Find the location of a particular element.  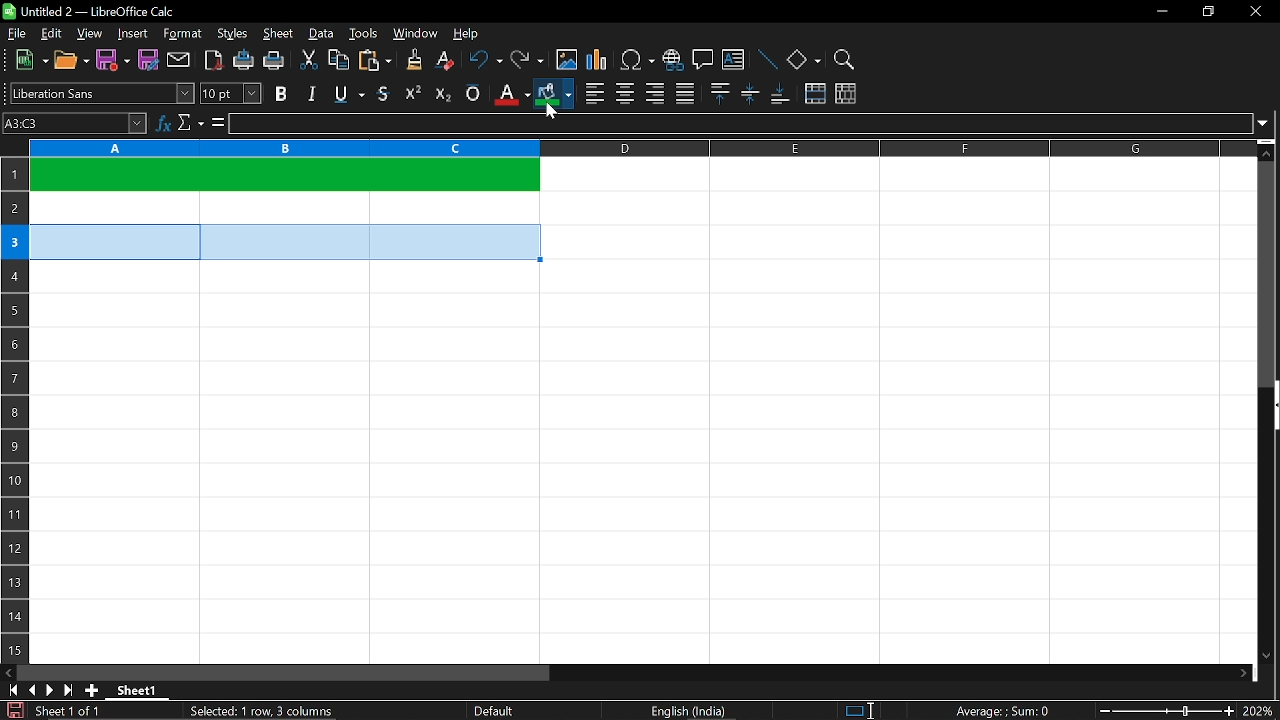

export as pdf is located at coordinates (210, 60).